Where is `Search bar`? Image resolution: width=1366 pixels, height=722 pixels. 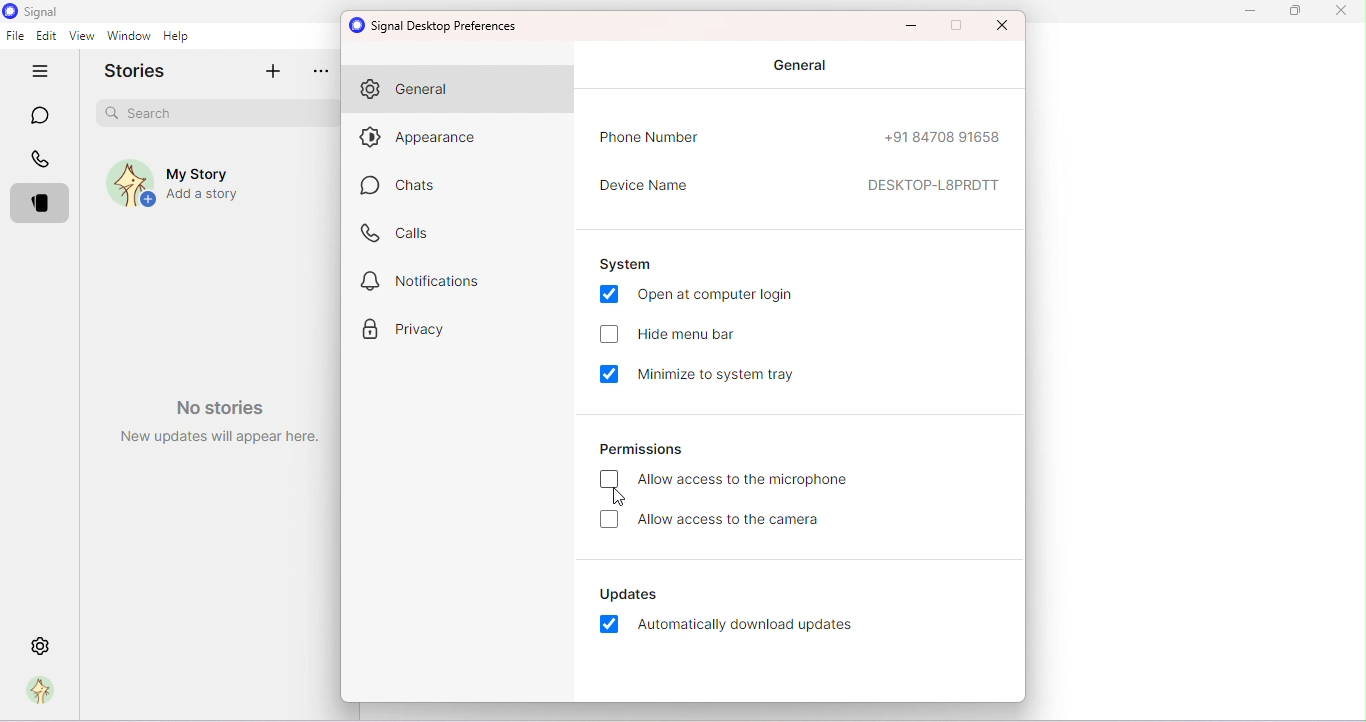 Search bar is located at coordinates (222, 111).